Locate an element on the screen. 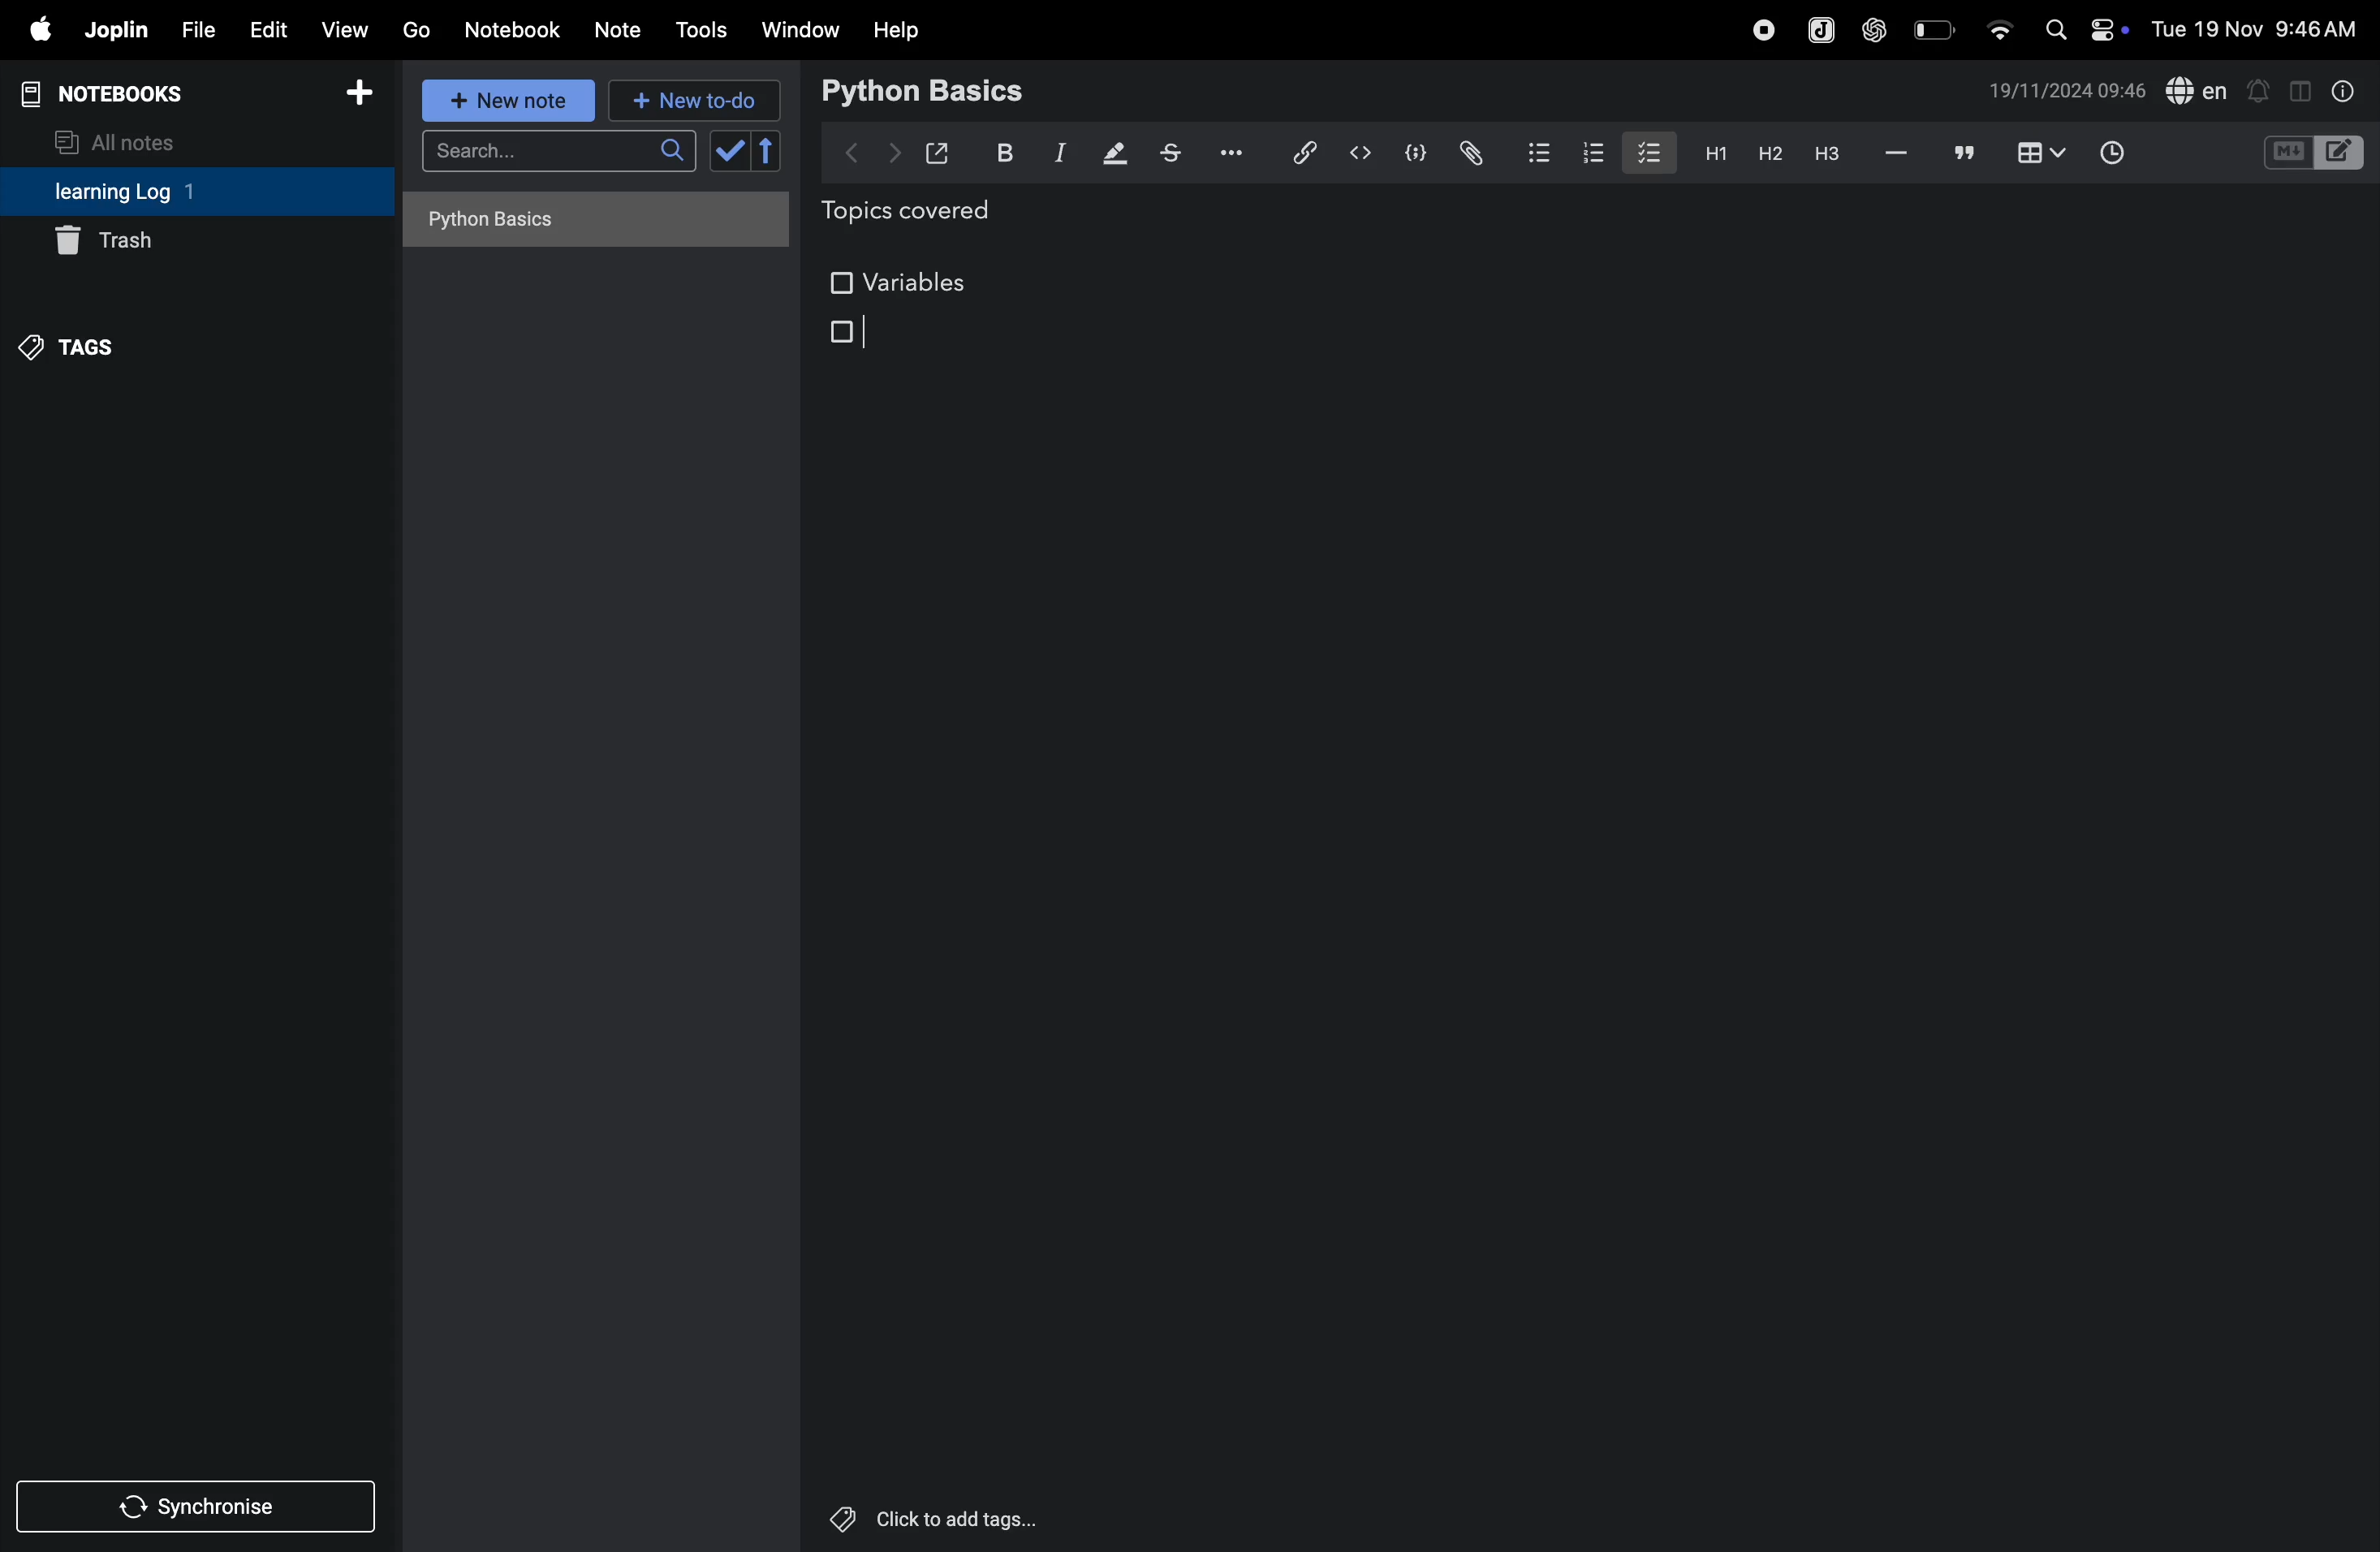  insert code is located at coordinates (1362, 153).